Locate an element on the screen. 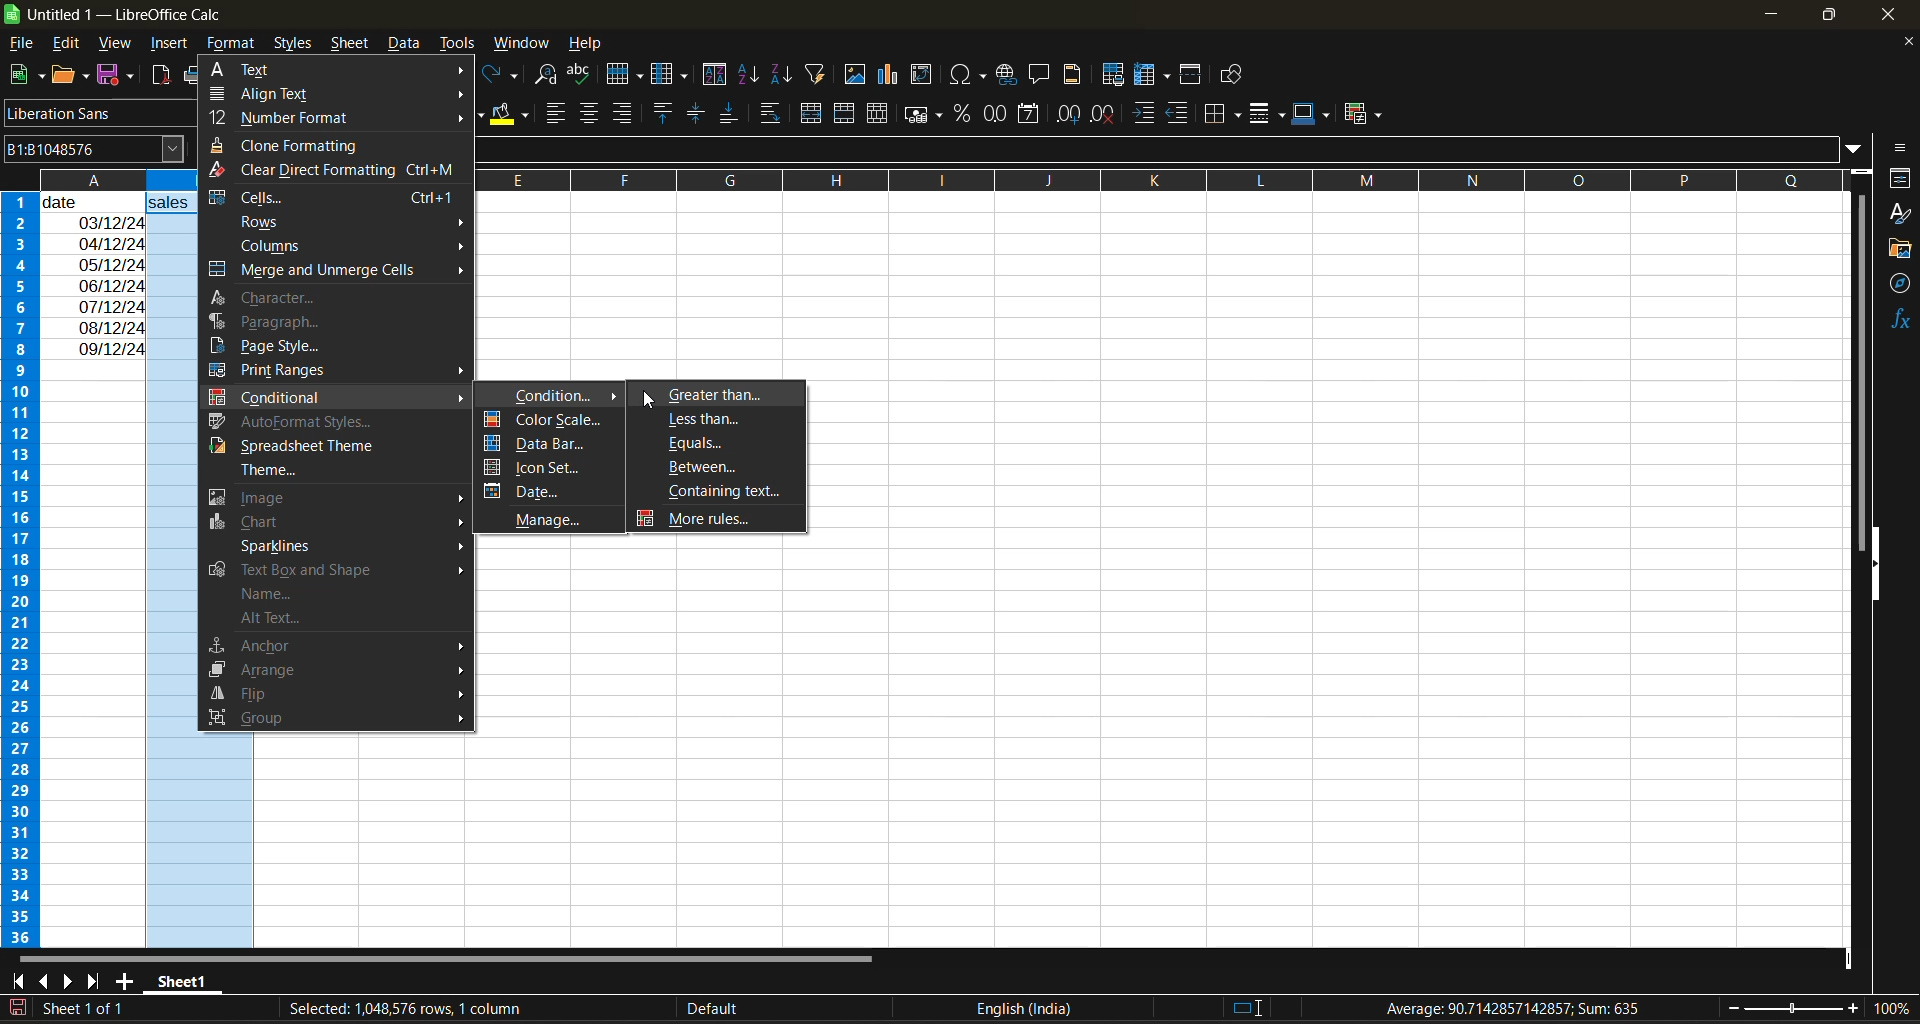  unmerge cells is located at coordinates (877, 115).